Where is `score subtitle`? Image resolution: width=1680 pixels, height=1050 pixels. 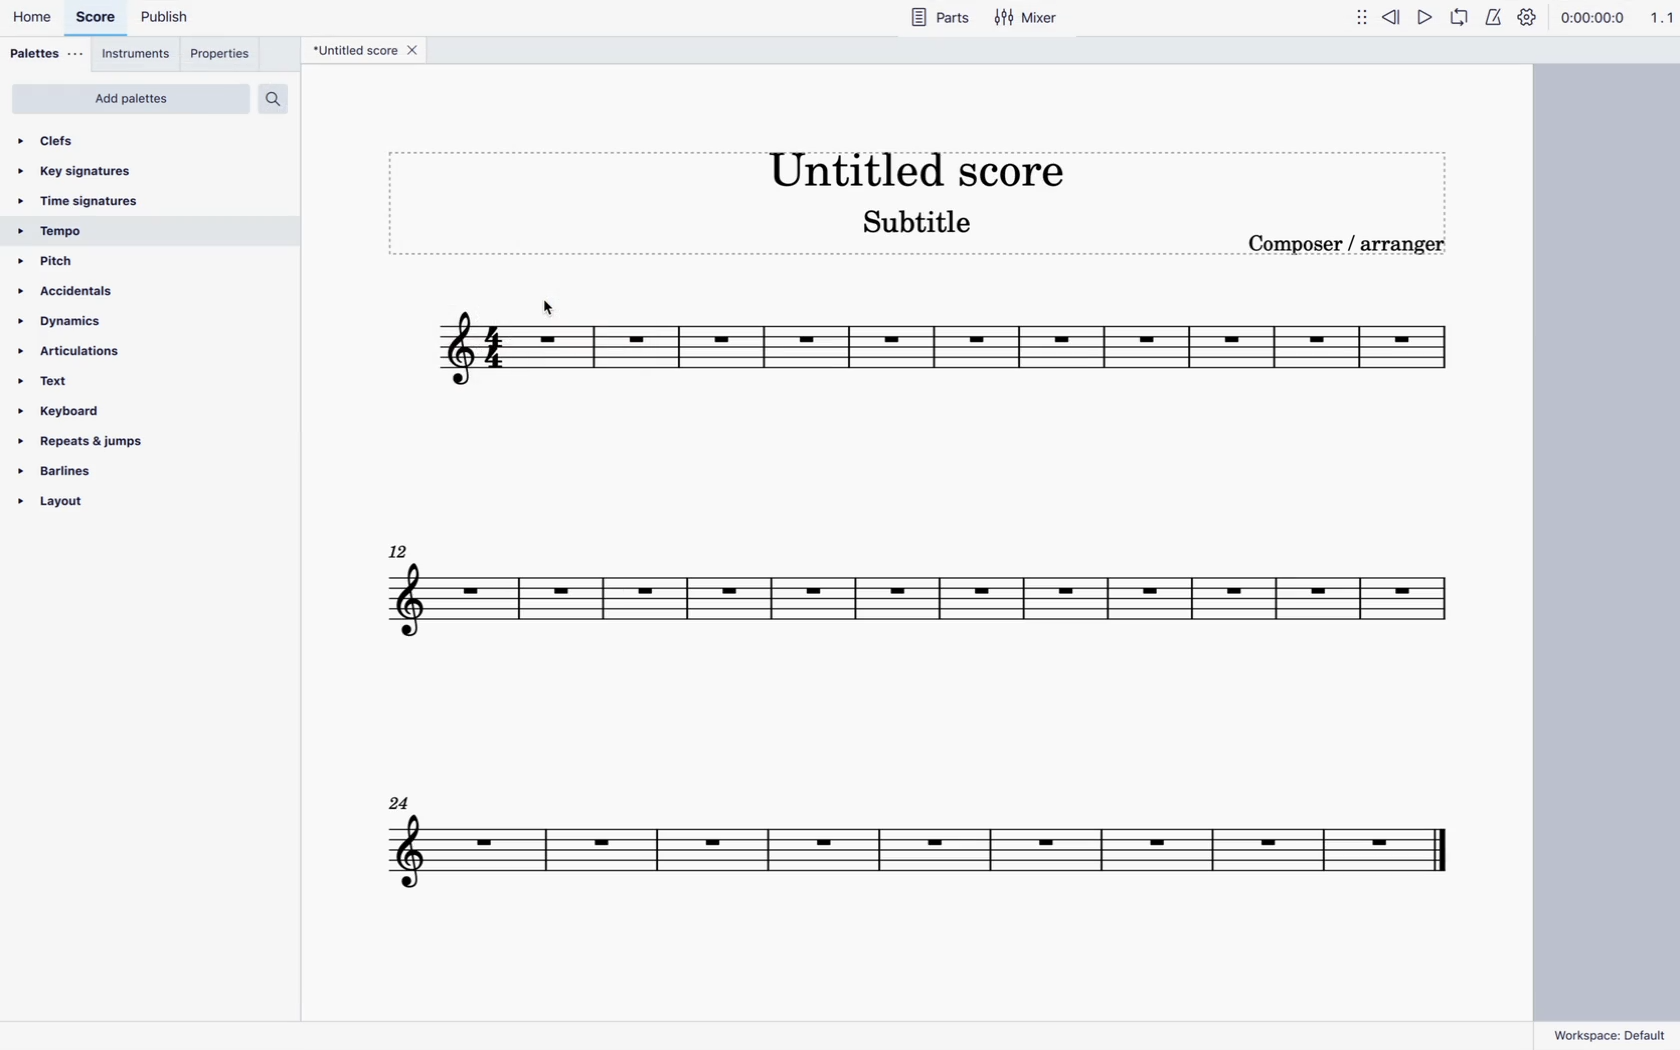
score subtitle is located at coordinates (925, 228).